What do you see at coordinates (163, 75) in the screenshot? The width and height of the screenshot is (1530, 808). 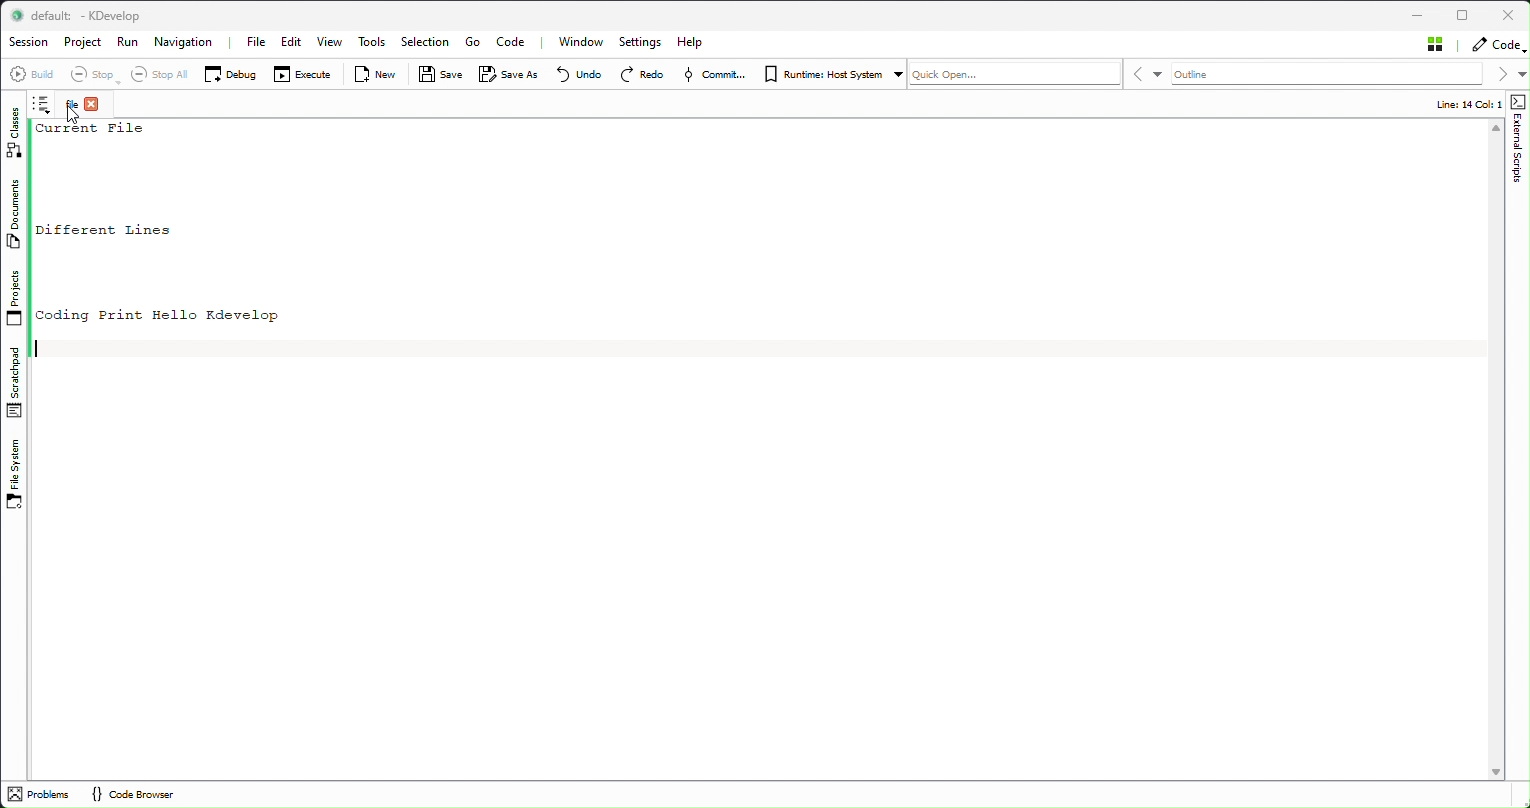 I see `Select all` at bounding box center [163, 75].